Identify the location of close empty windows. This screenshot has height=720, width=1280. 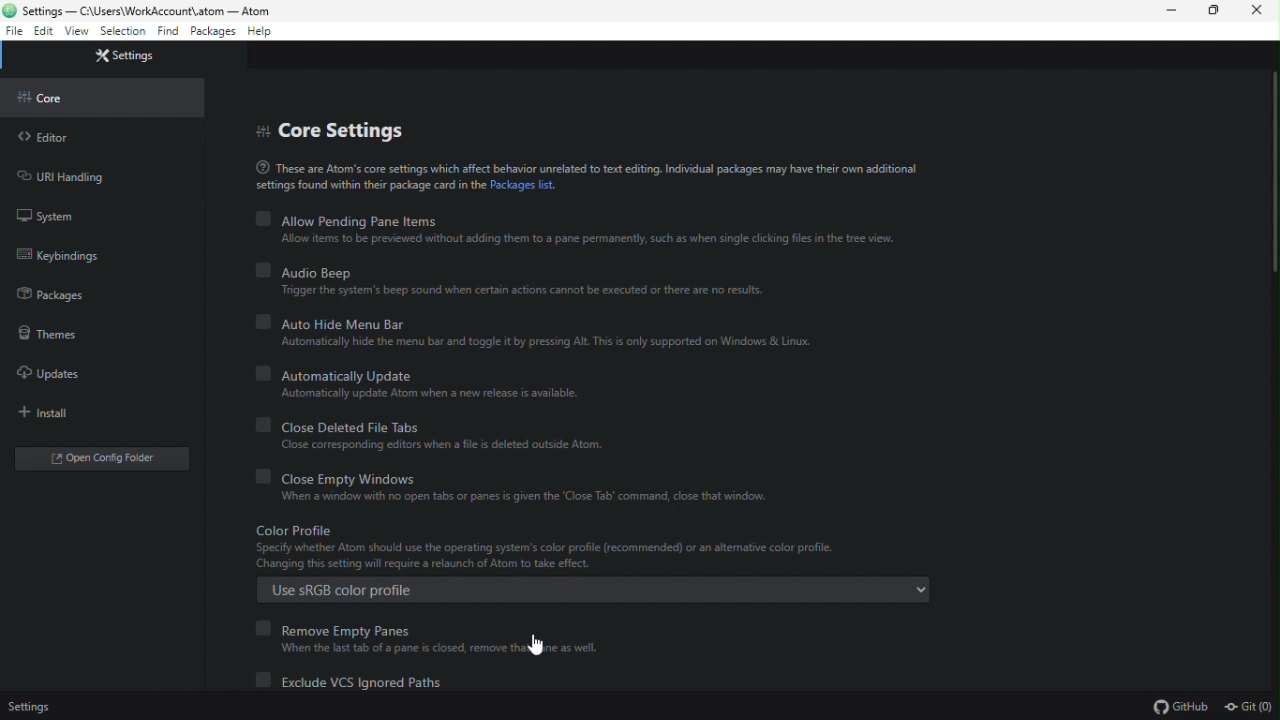
(522, 489).